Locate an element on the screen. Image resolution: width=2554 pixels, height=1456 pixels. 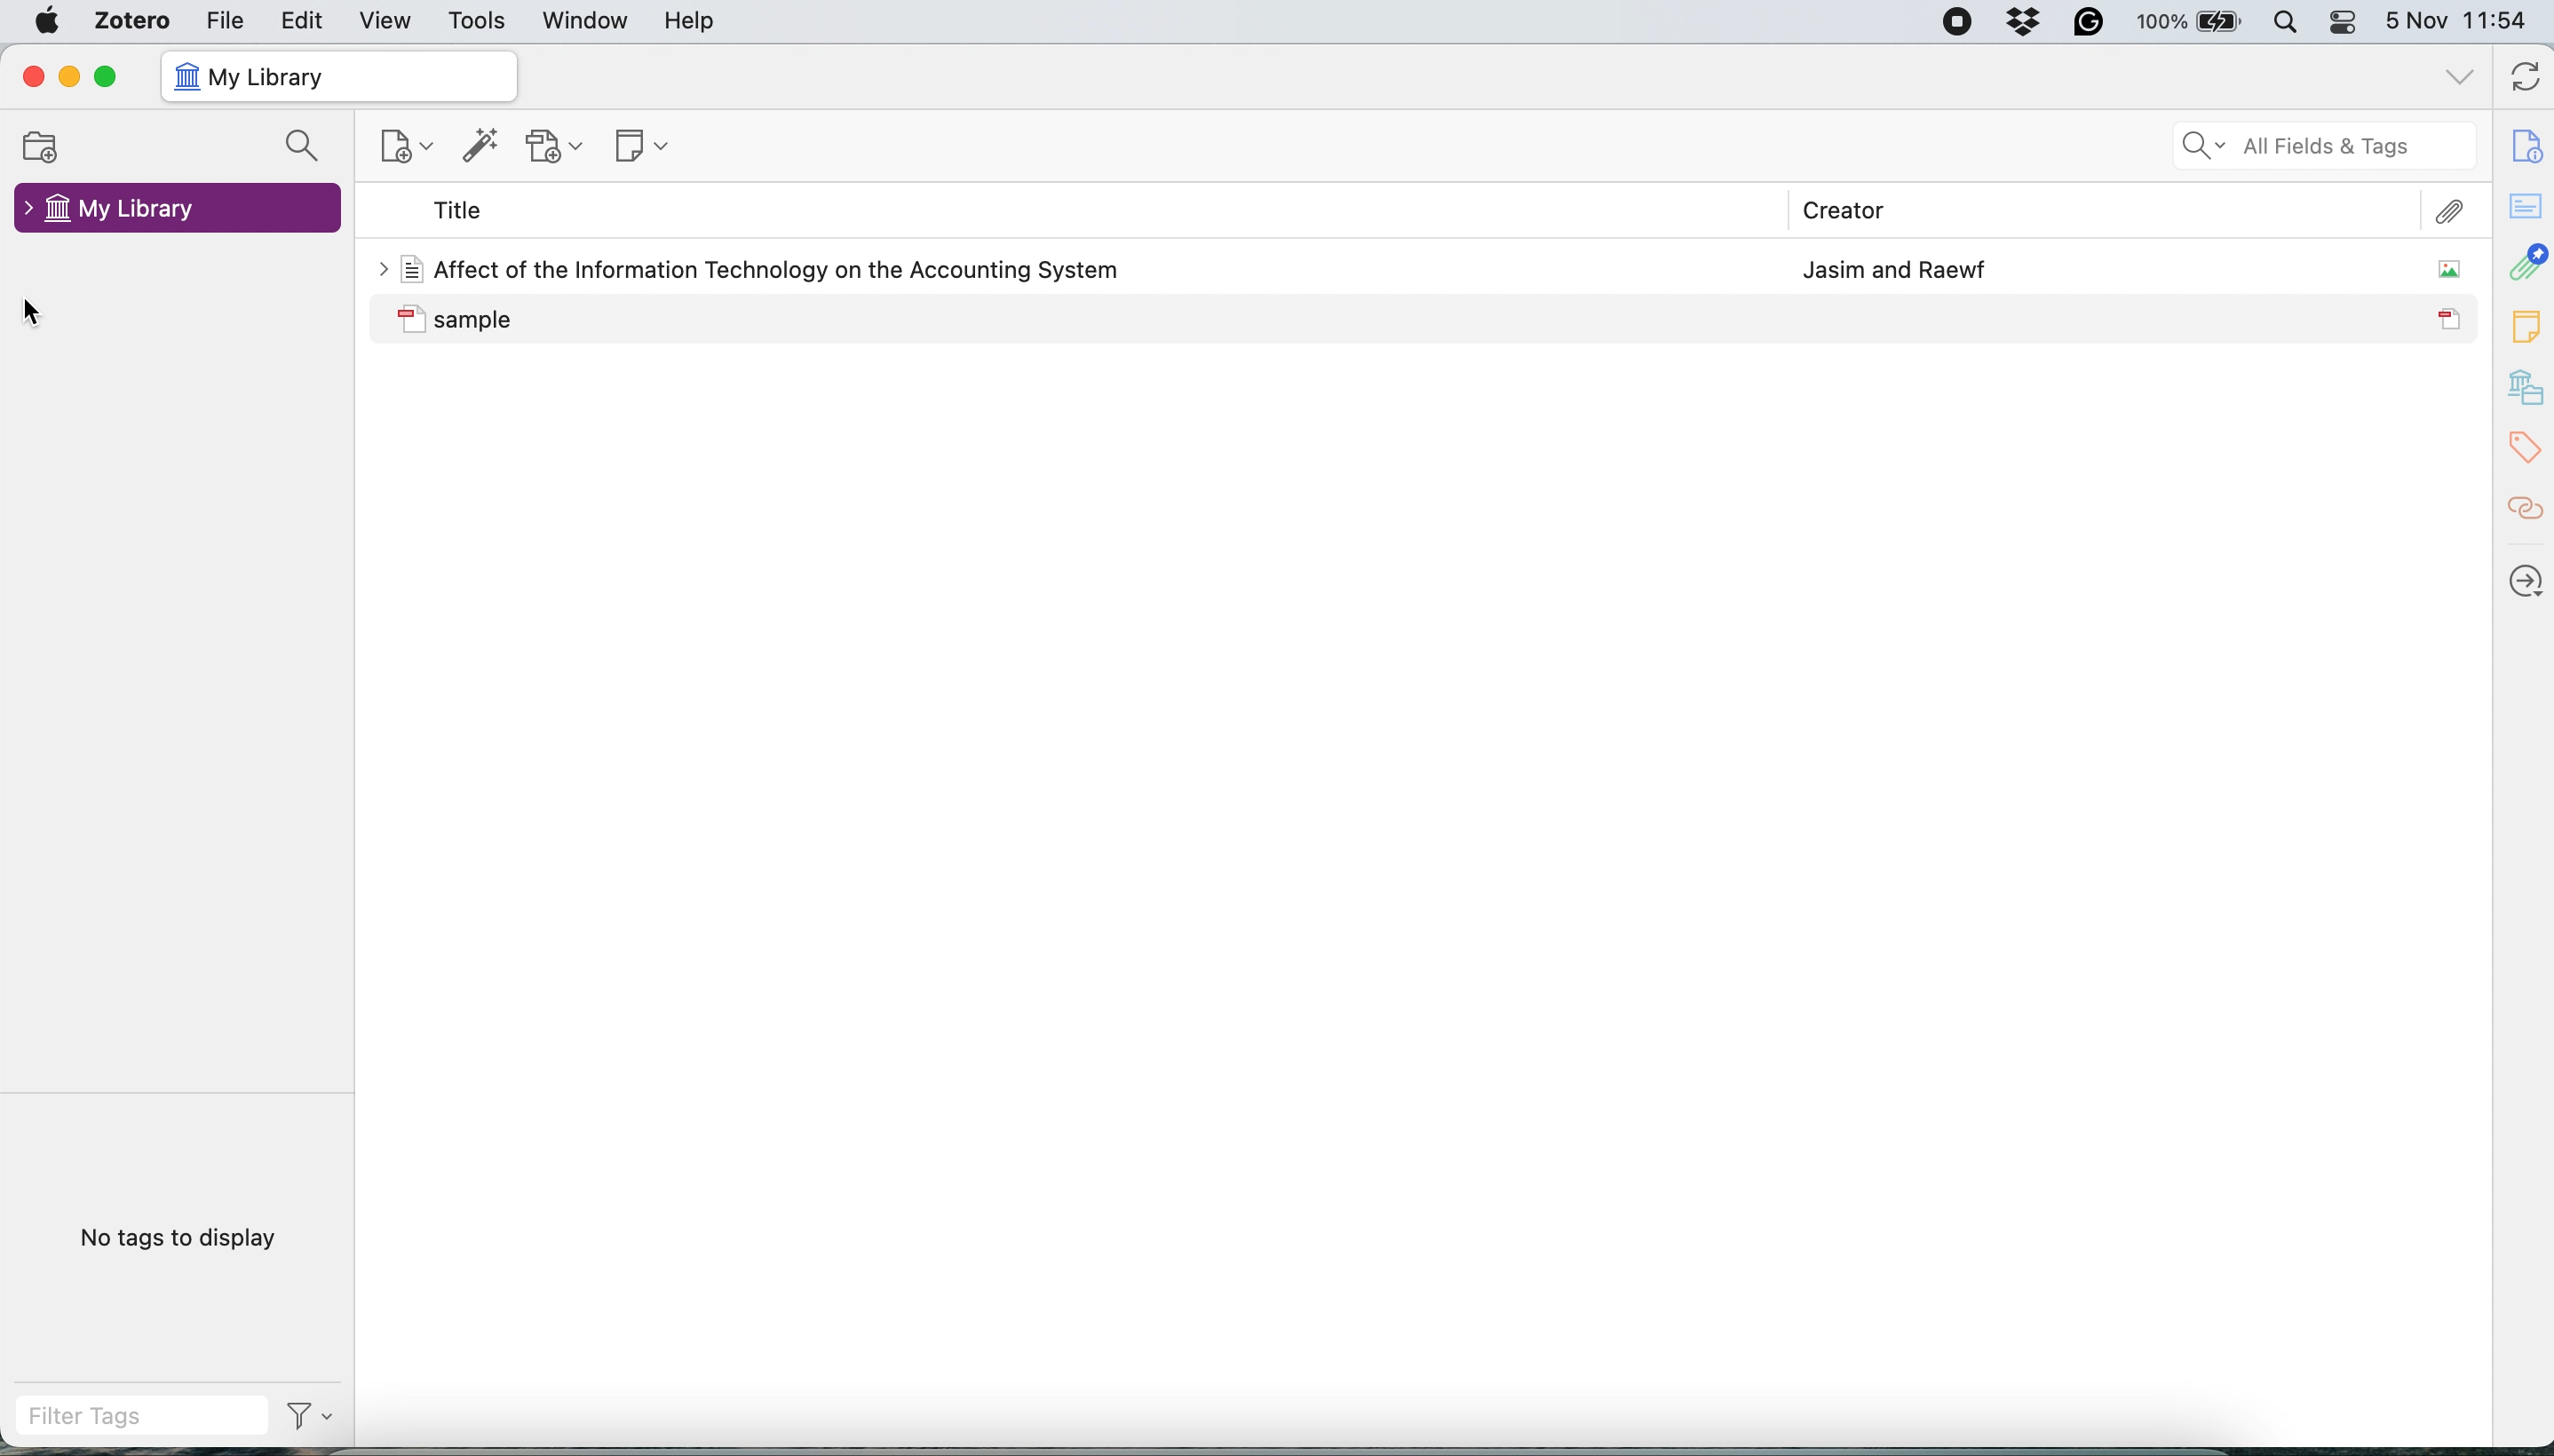
add item by identifier is located at coordinates (483, 142).